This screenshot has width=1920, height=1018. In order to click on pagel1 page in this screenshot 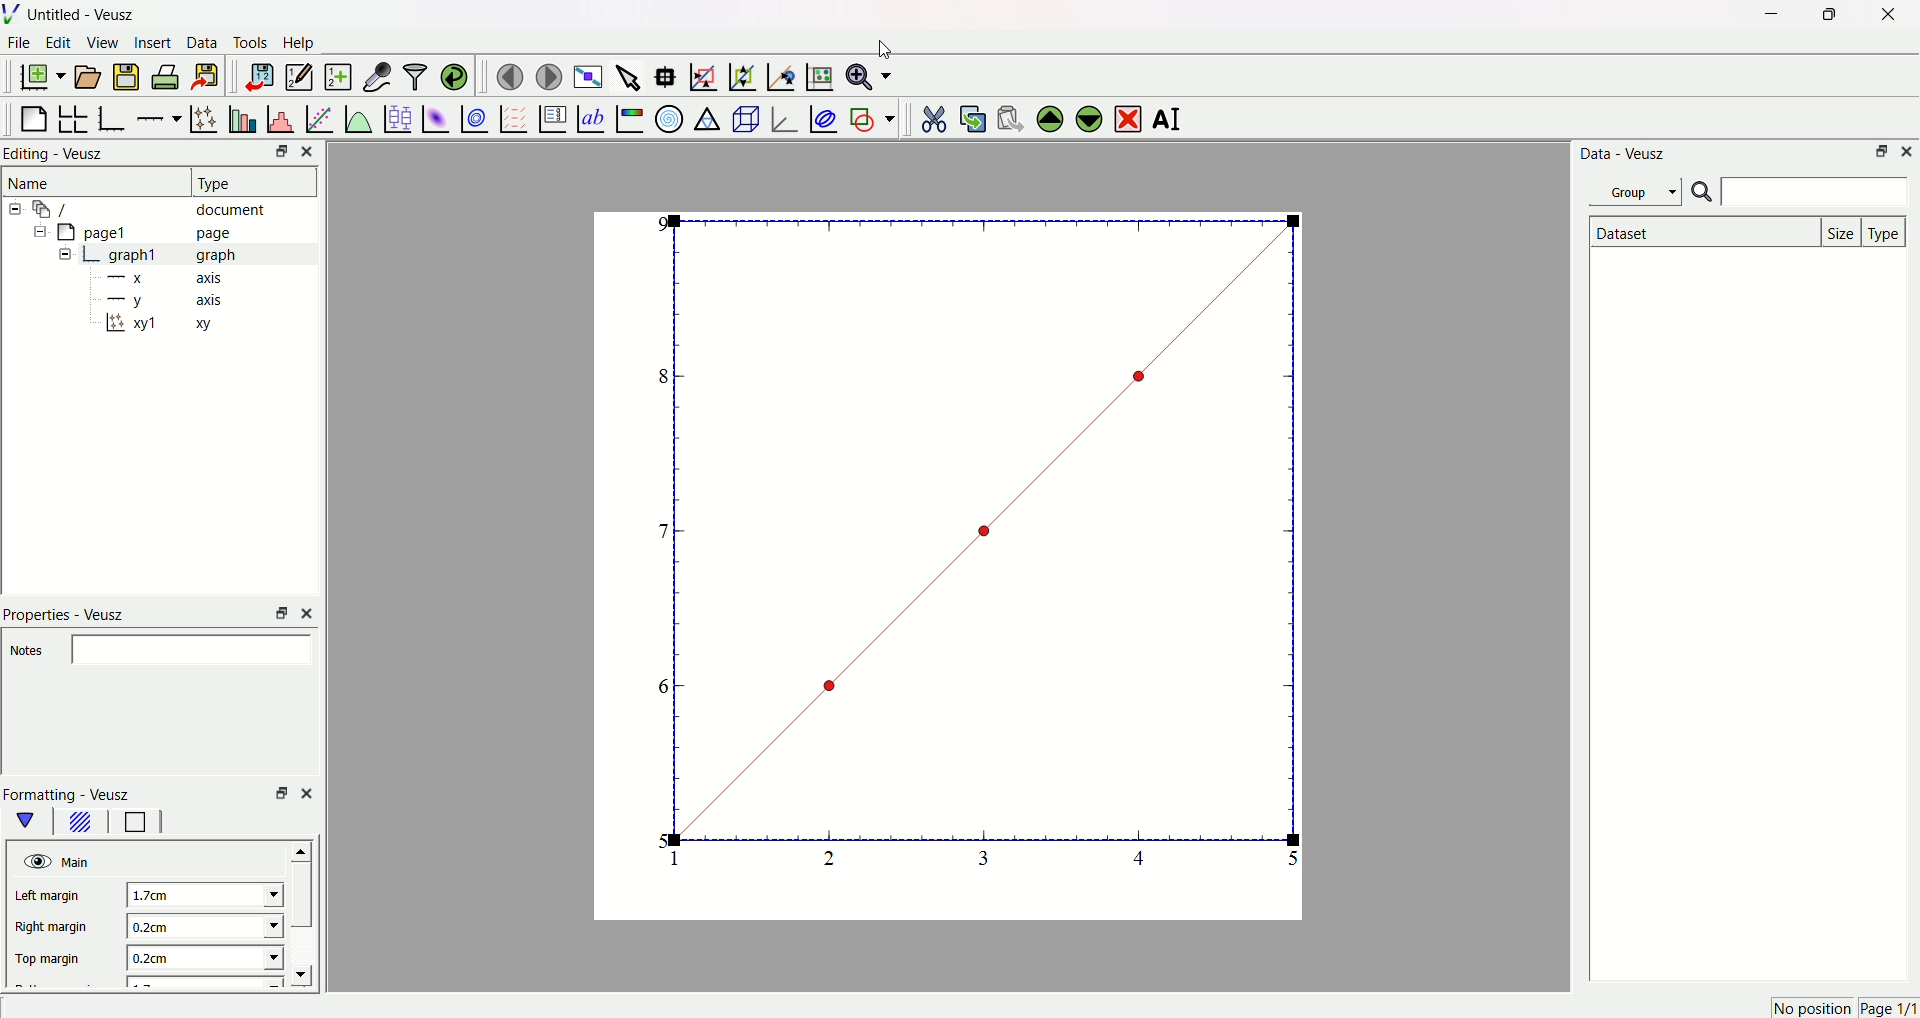, I will do `click(160, 232)`.